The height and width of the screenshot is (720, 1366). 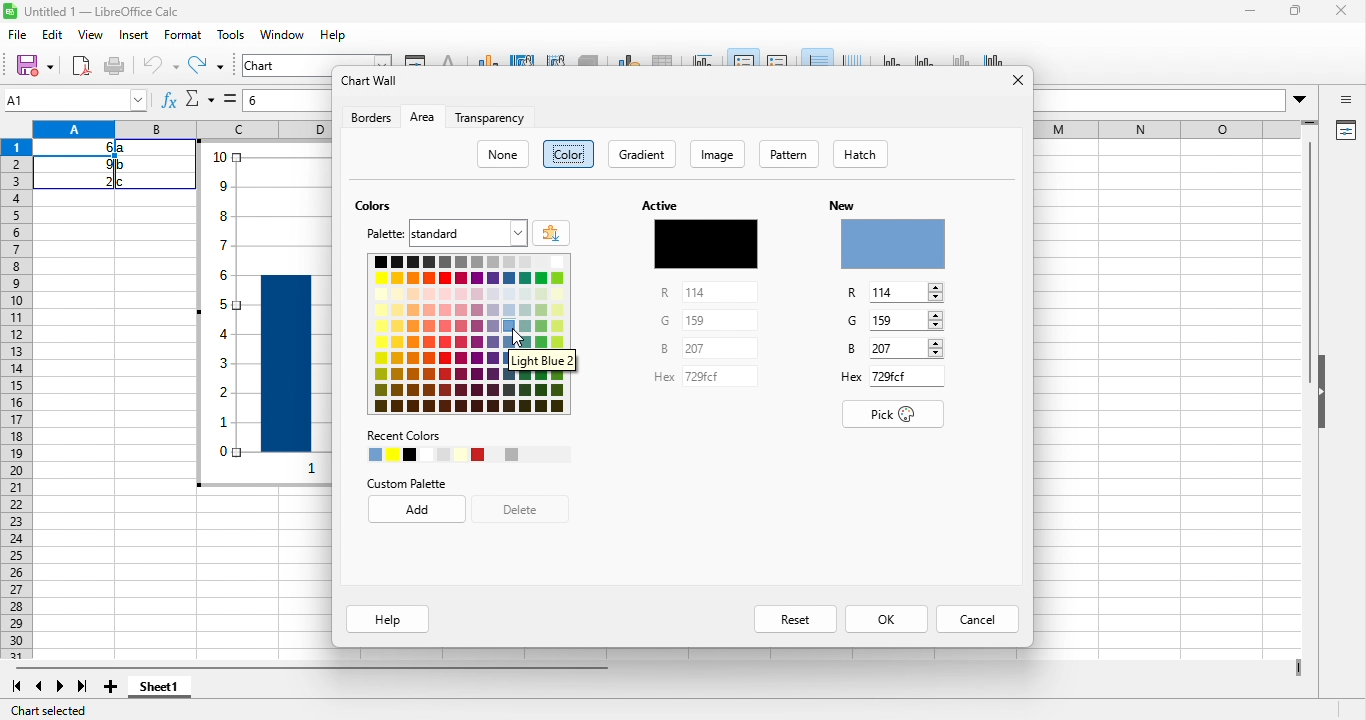 What do you see at coordinates (284, 35) in the screenshot?
I see `window` at bounding box center [284, 35].